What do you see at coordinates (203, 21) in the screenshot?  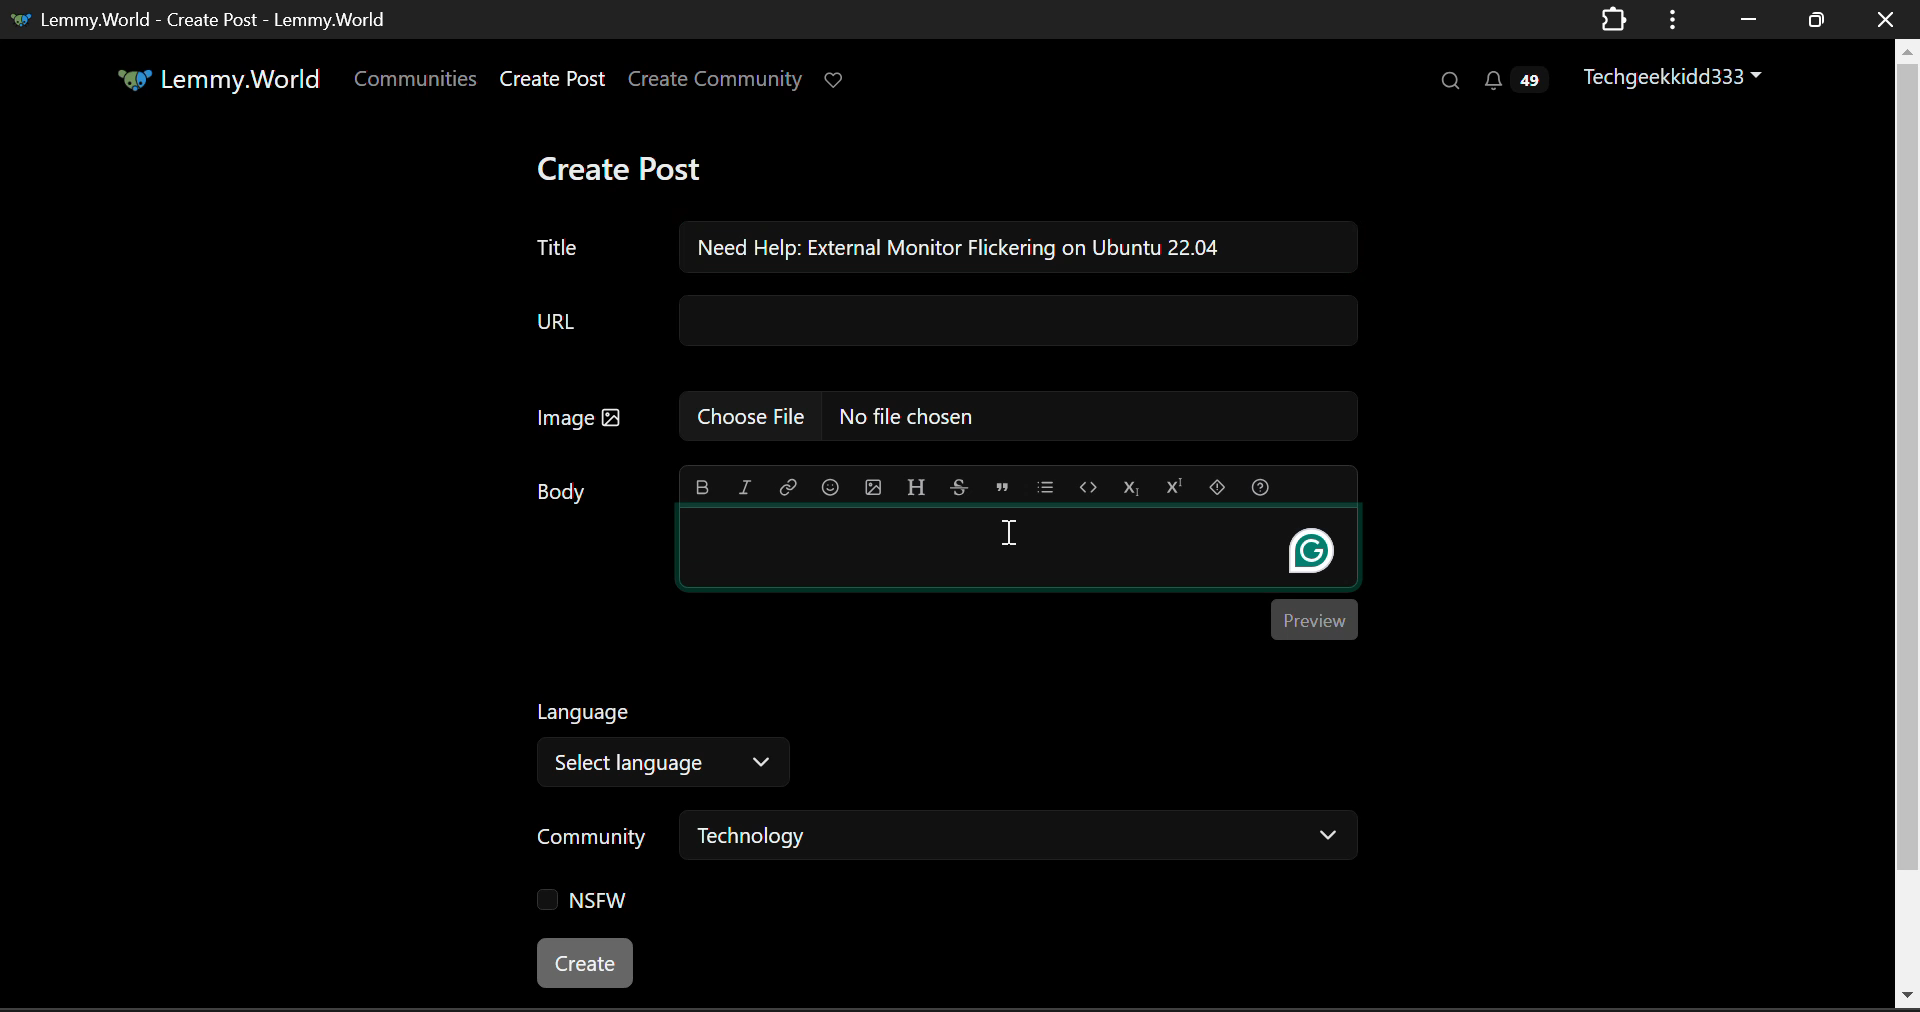 I see `Lemmy.World - Create Post - Lemmy.World` at bounding box center [203, 21].